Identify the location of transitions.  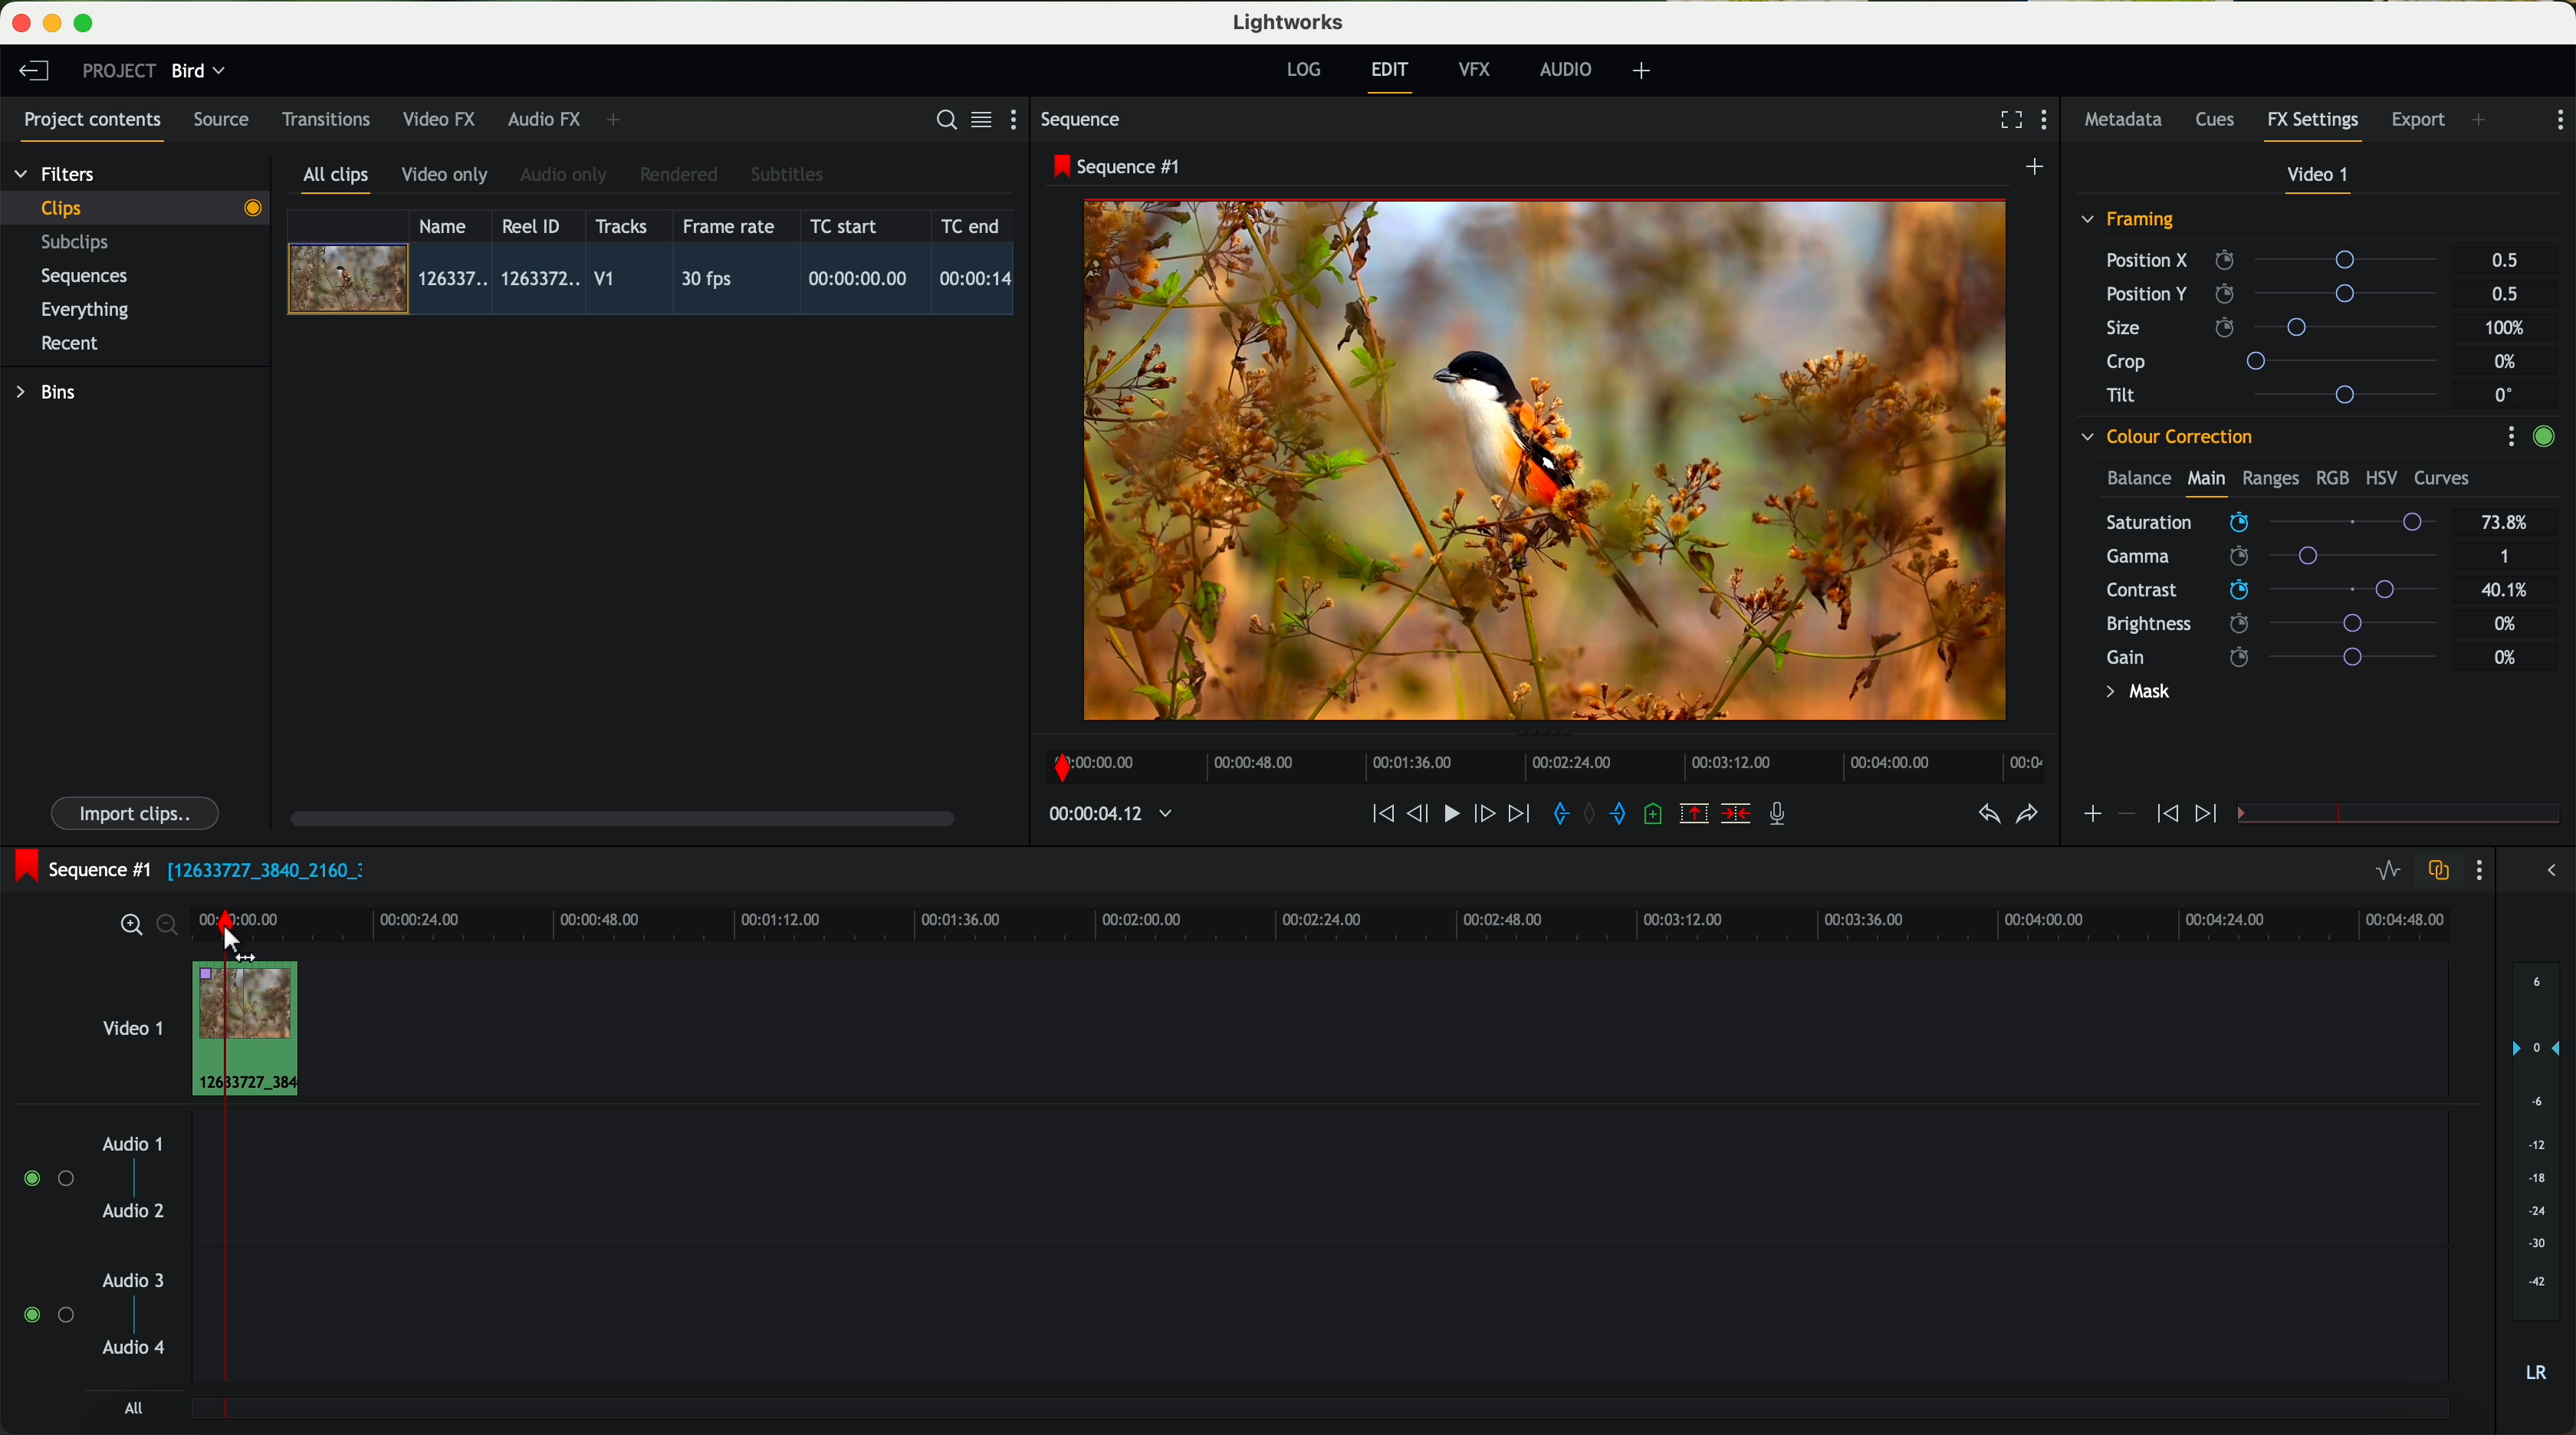
(325, 119).